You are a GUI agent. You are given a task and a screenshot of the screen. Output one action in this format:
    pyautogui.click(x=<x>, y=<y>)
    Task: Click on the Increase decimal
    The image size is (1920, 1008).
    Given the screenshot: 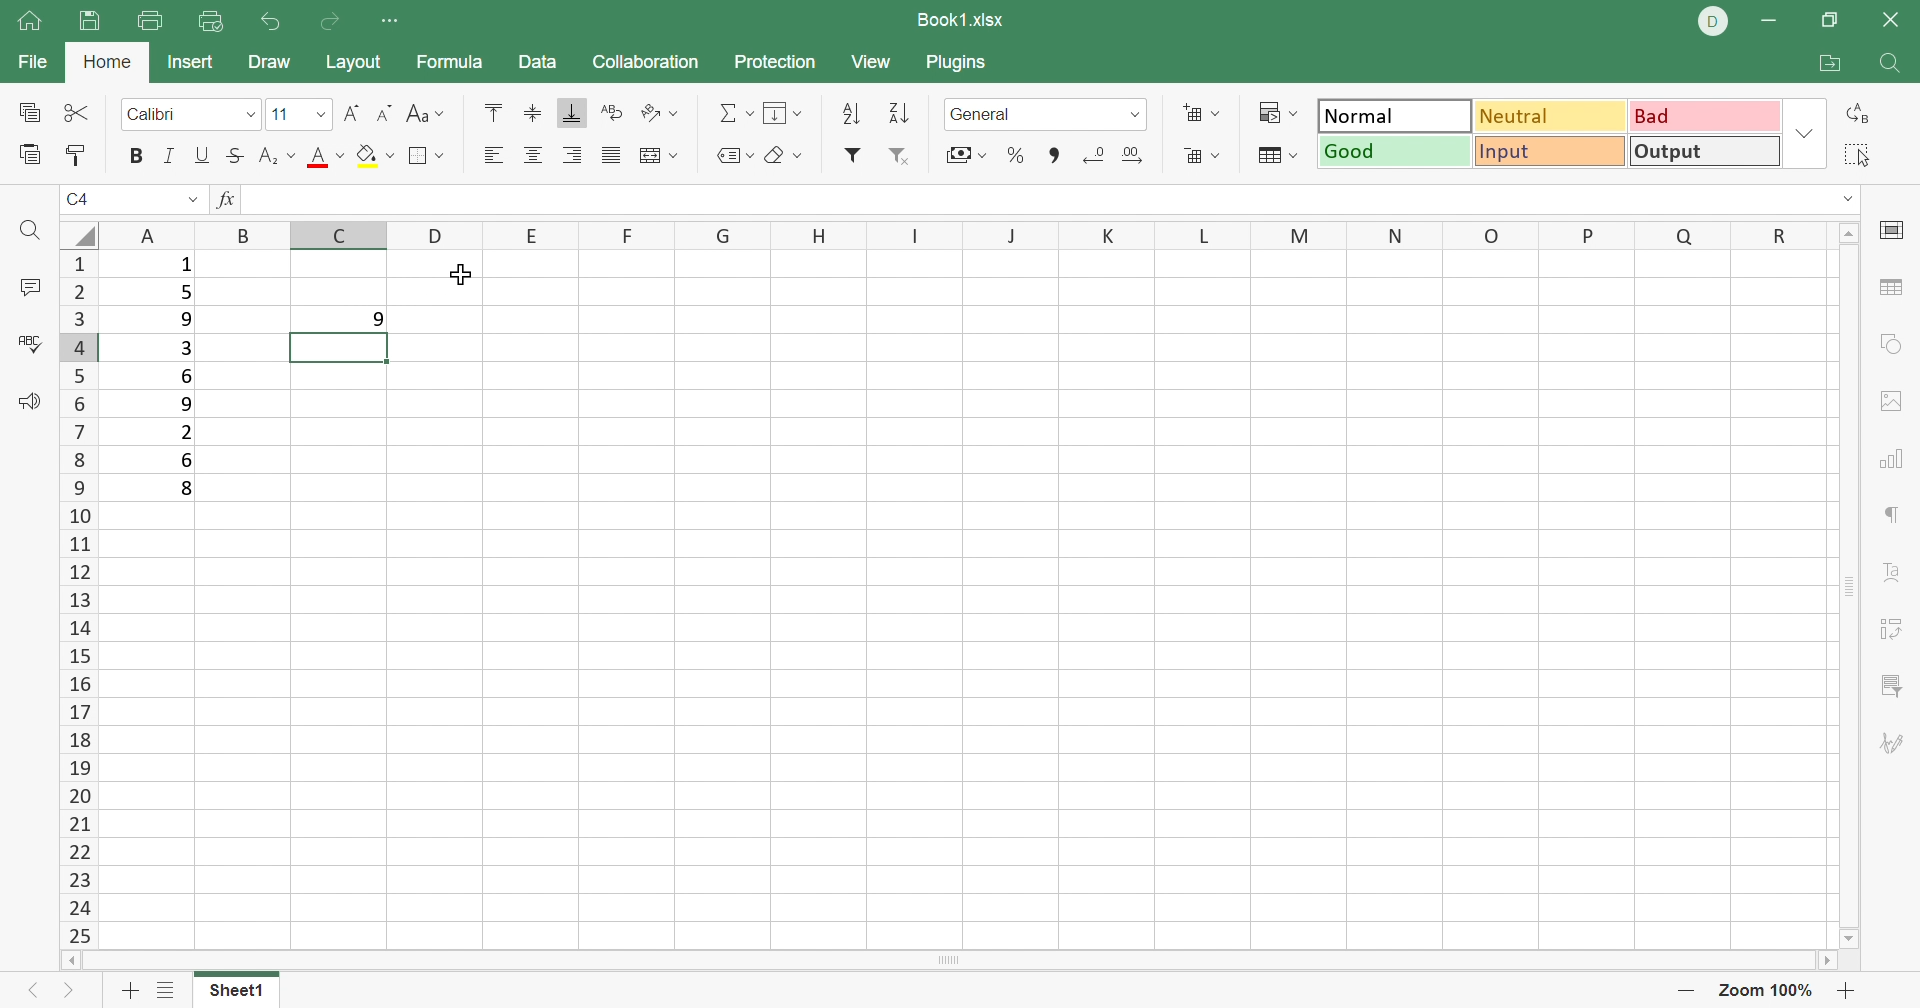 What is the action you would take?
    pyautogui.click(x=1141, y=156)
    